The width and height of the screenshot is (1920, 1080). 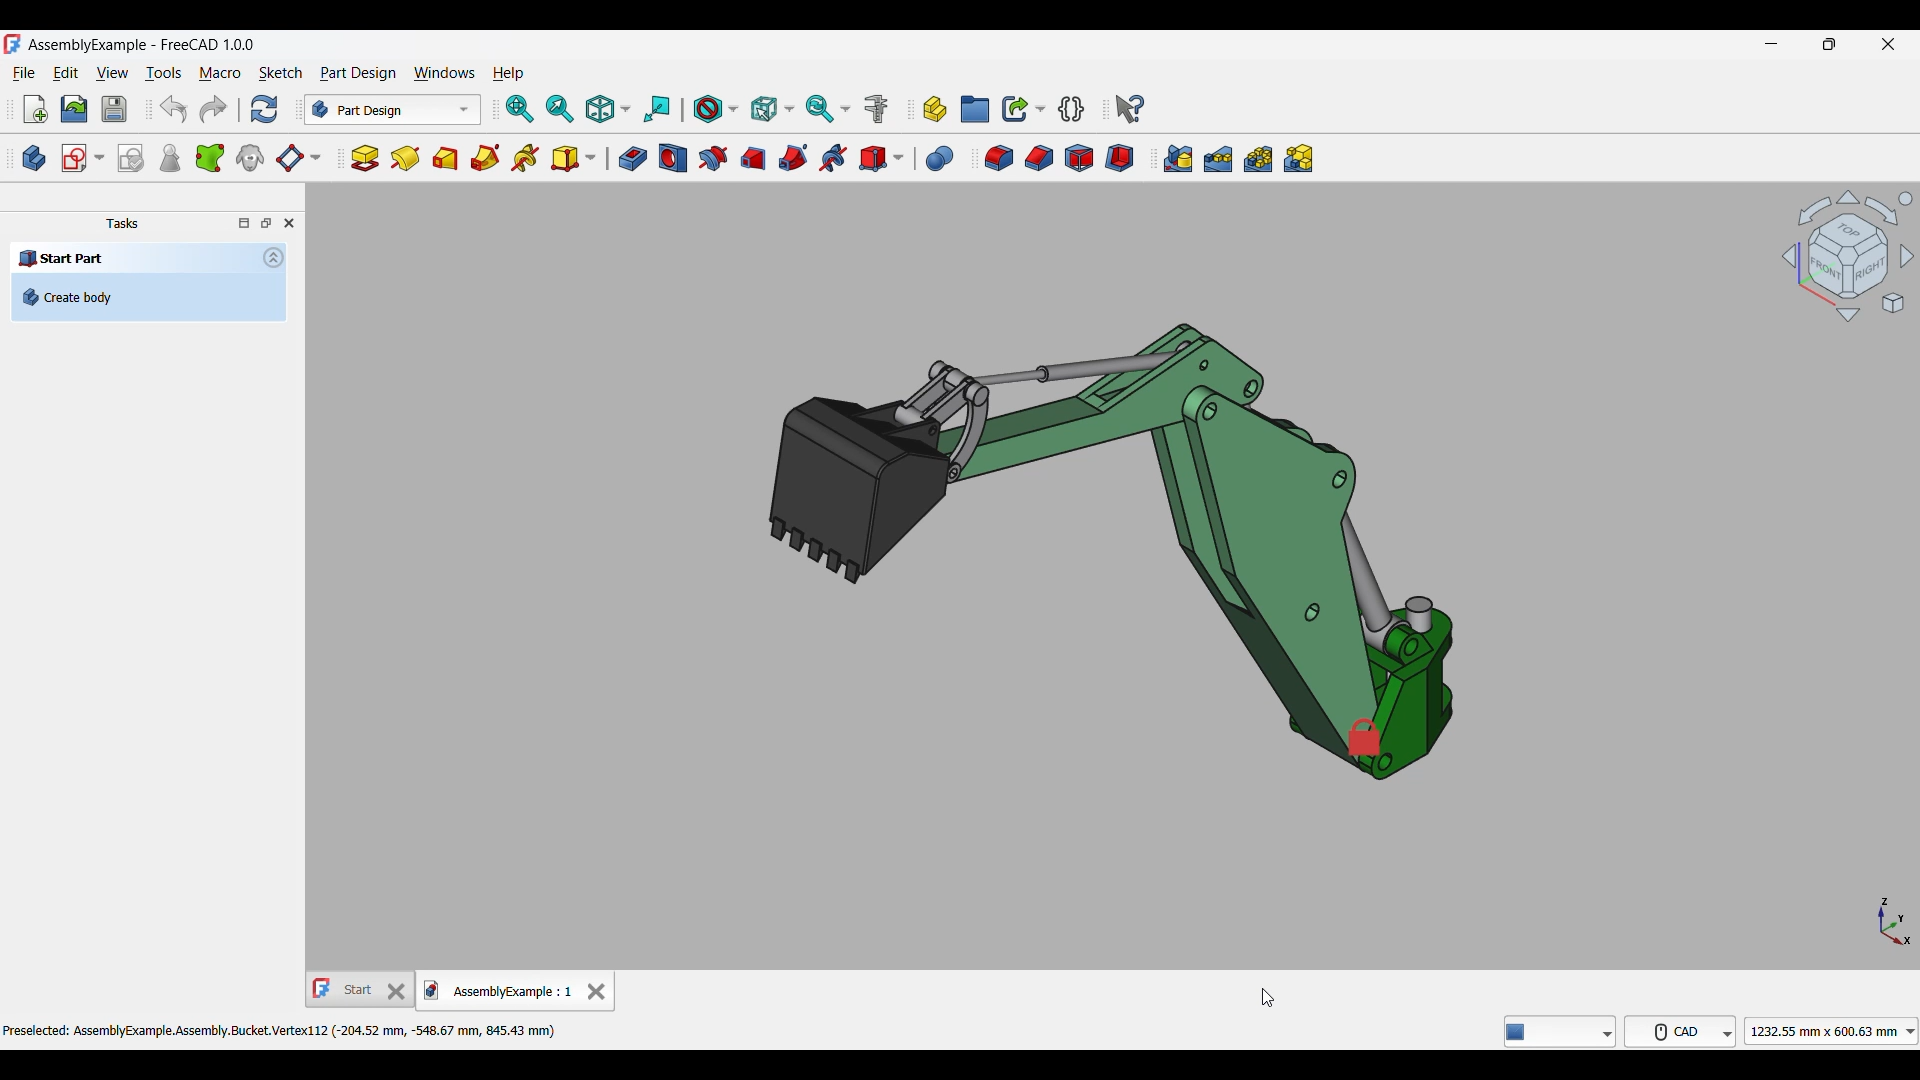 I want to click on CAD, so click(x=1684, y=1030).